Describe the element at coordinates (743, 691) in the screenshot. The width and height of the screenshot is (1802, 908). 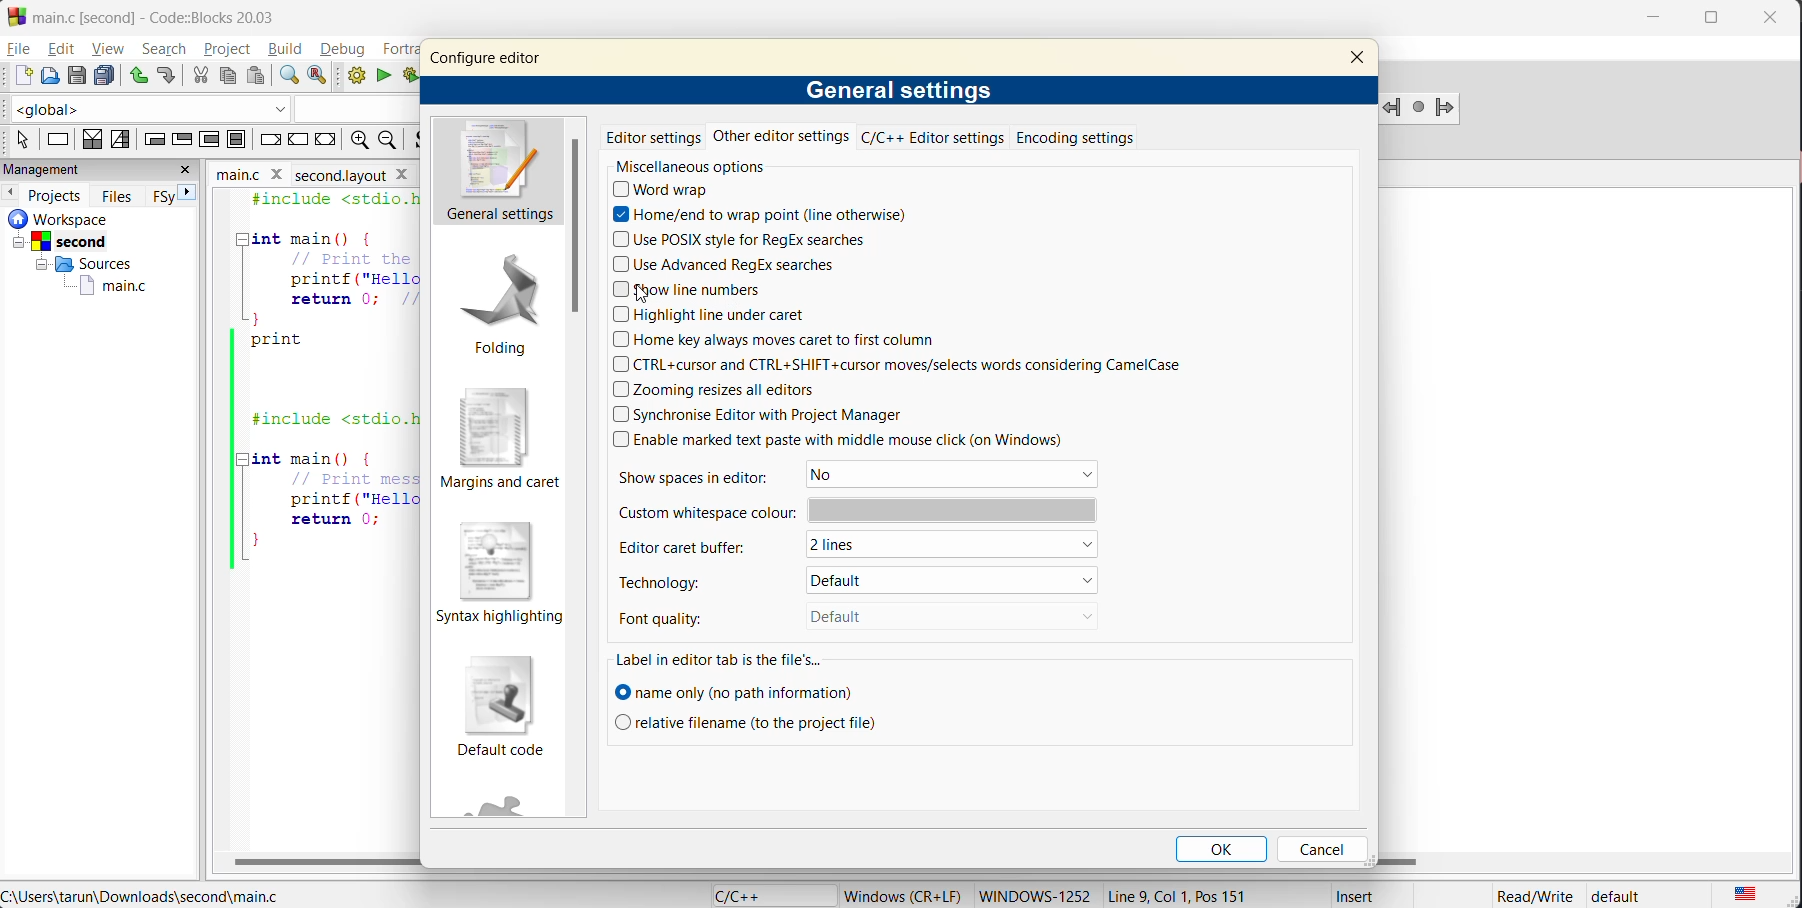
I see `name only (no path information)` at that location.